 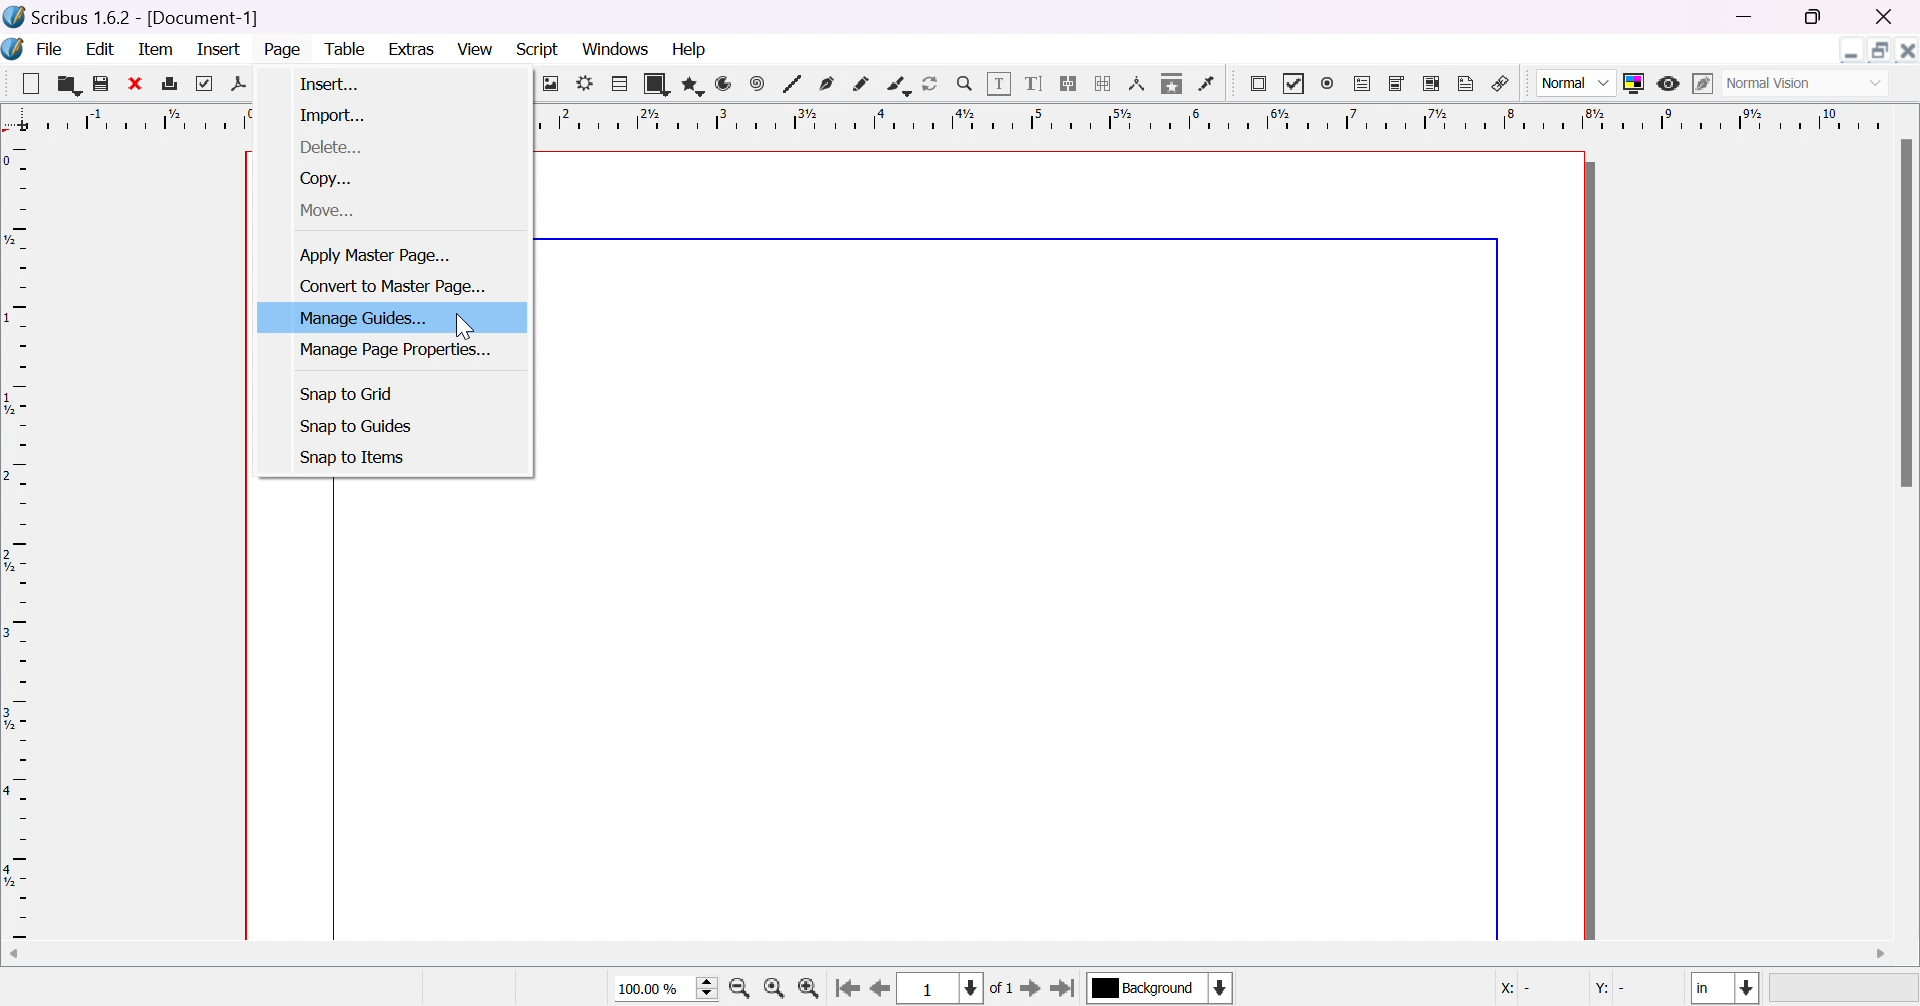 I want to click on eye dropper, so click(x=1210, y=86).